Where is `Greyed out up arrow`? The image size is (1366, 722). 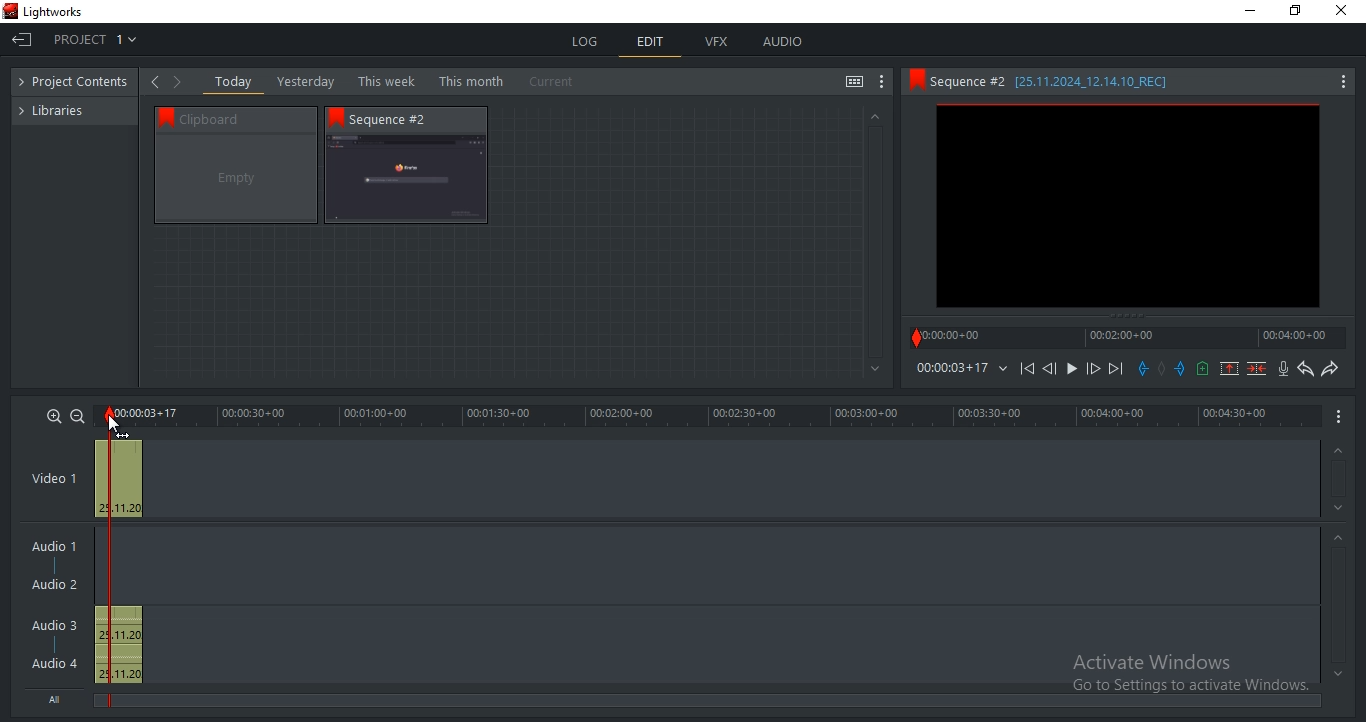
Greyed out up arrow is located at coordinates (1341, 540).